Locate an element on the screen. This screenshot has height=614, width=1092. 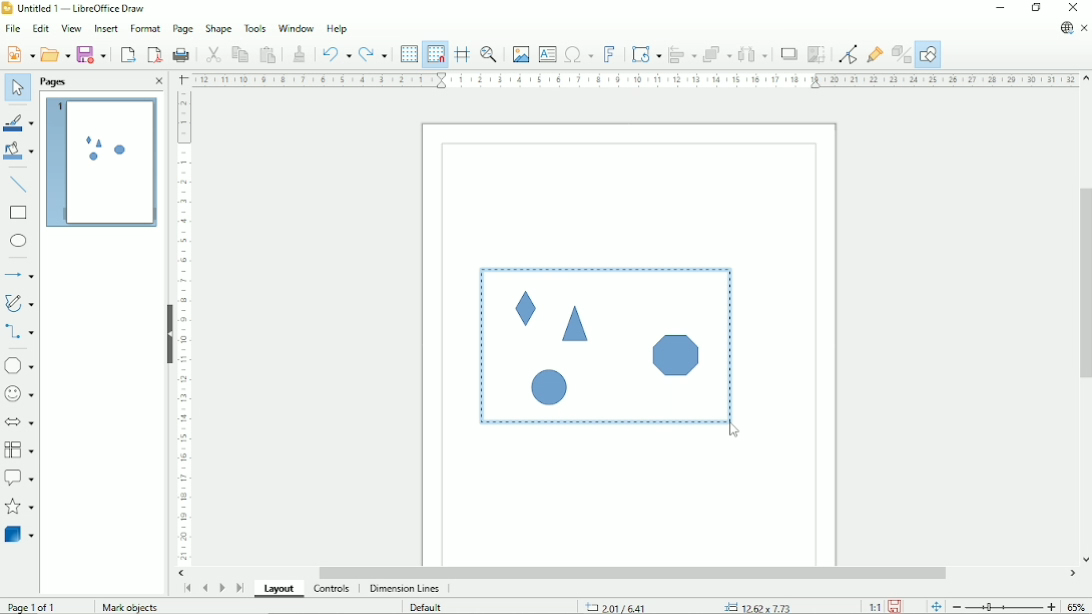
Ellipse is located at coordinates (19, 241).